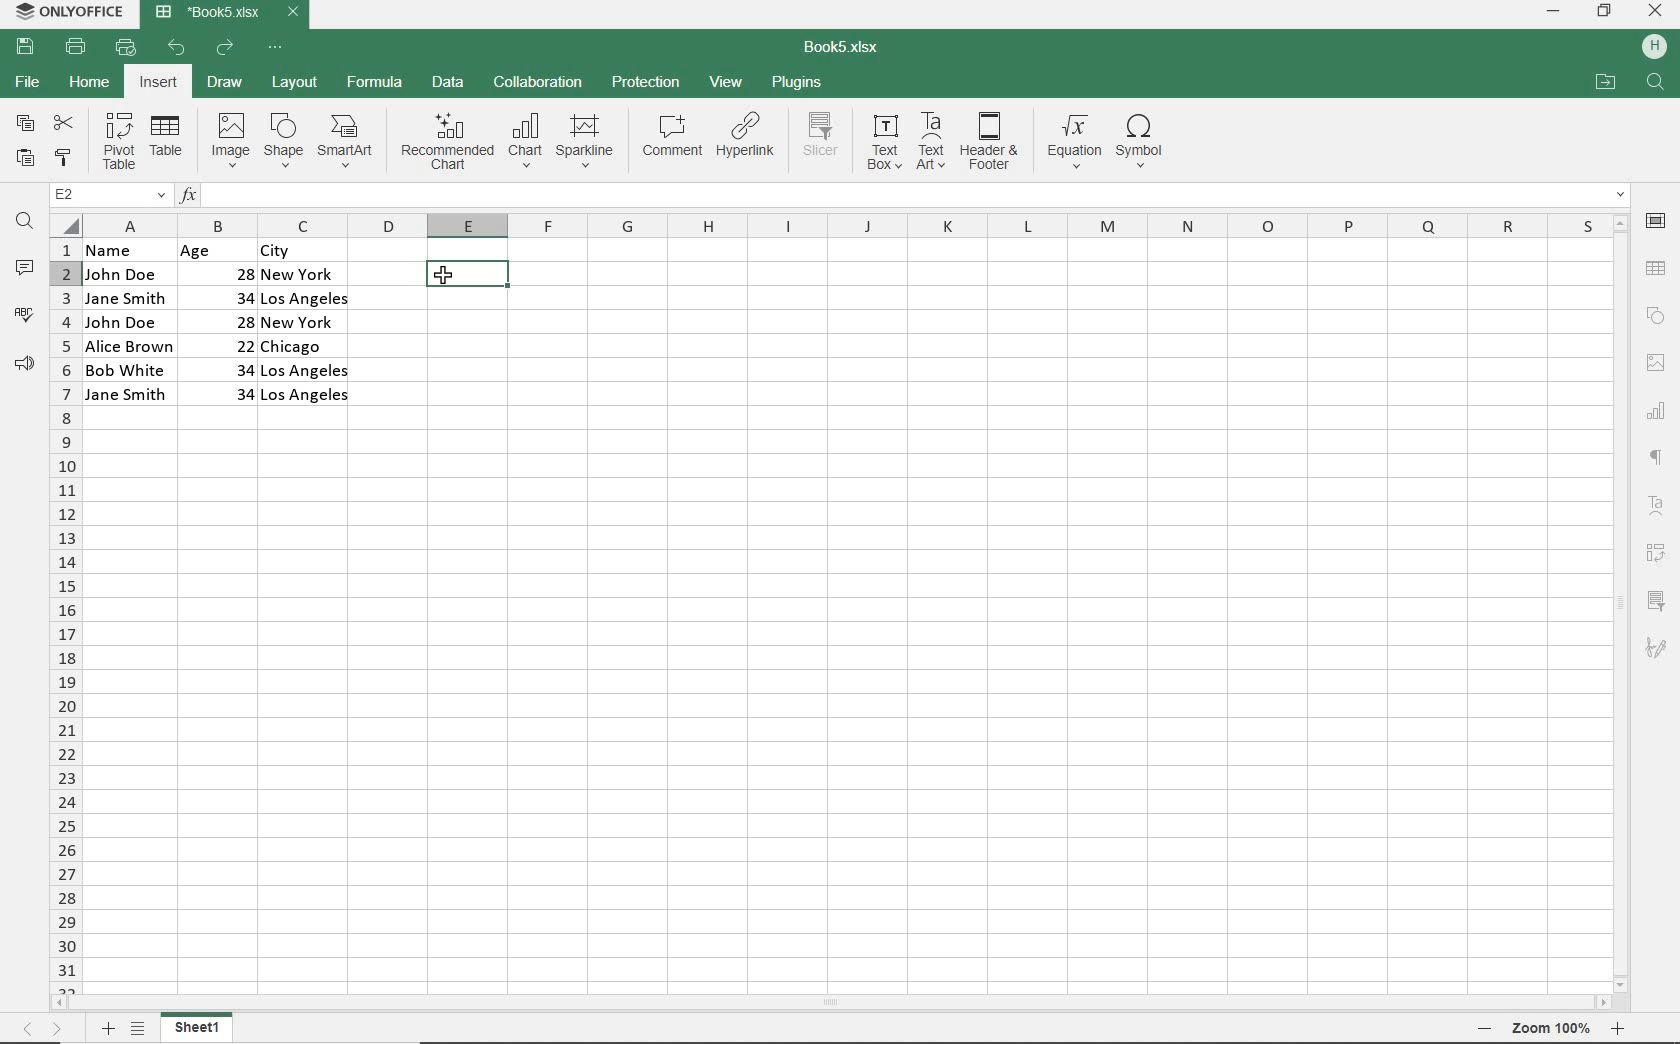 This screenshot has height=1044, width=1680. What do you see at coordinates (225, 297) in the screenshot?
I see `34` at bounding box center [225, 297].